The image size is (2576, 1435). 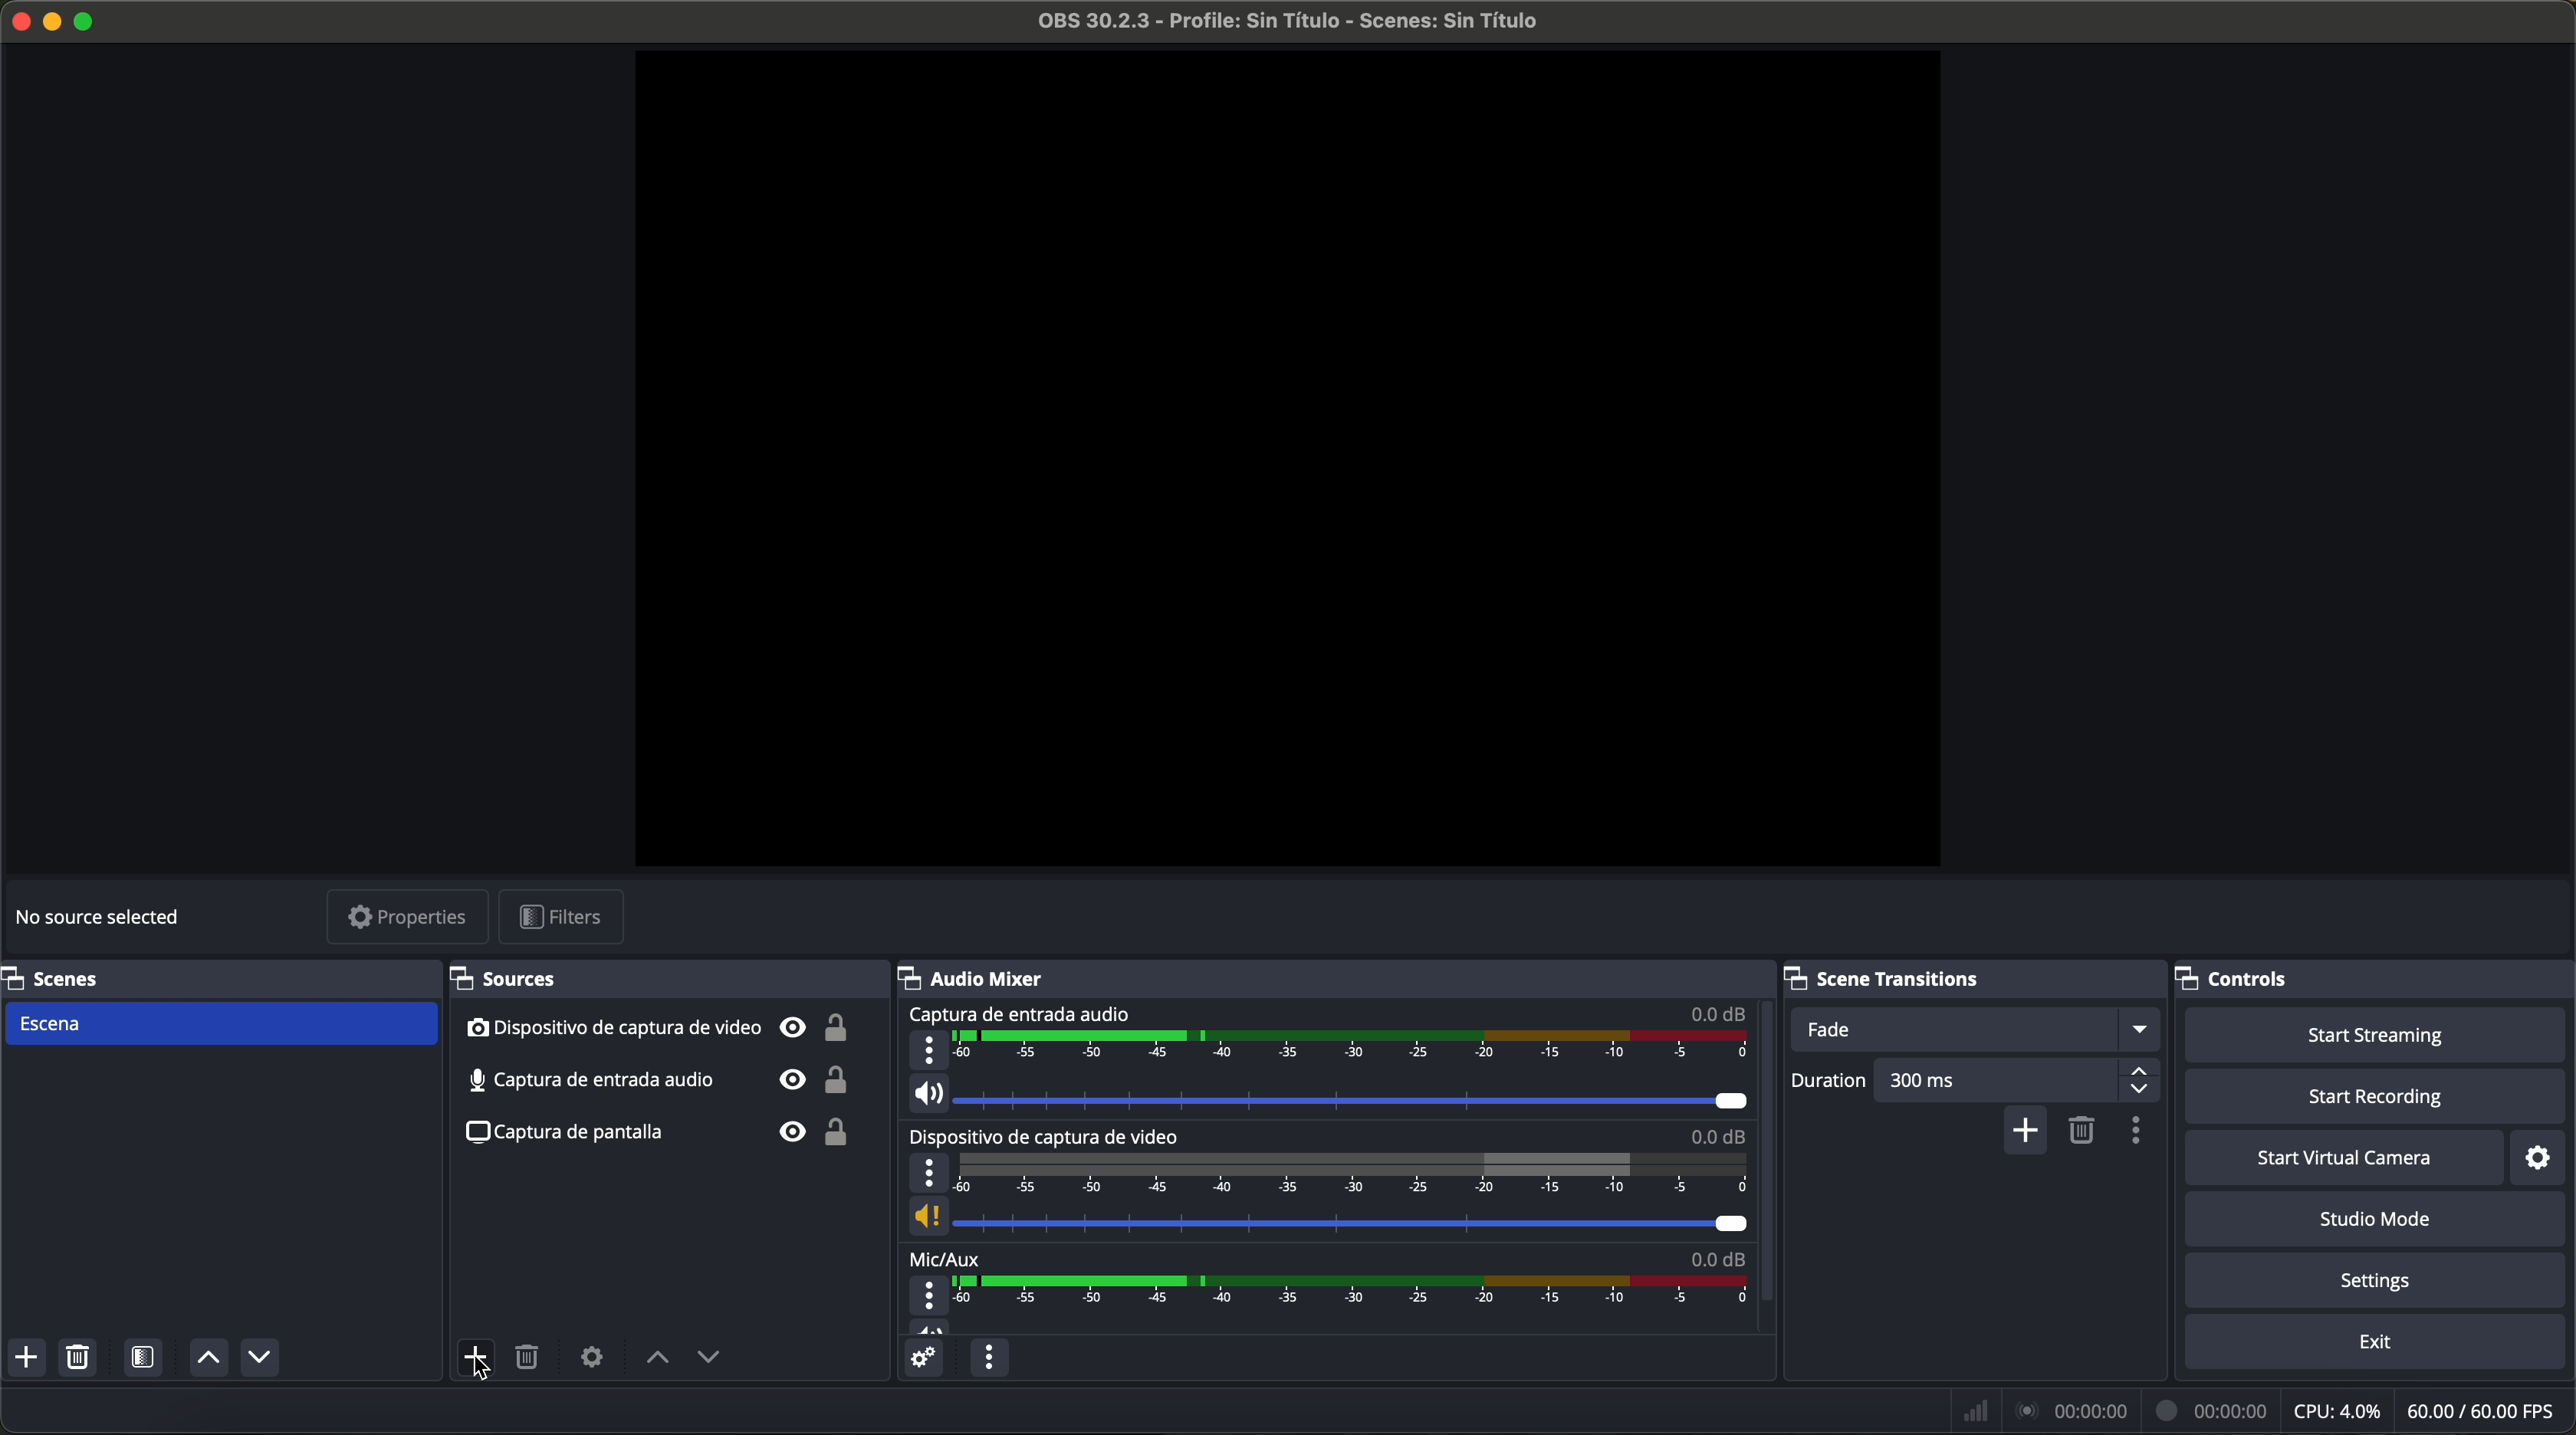 What do you see at coordinates (988, 1357) in the screenshot?
I see `audio mixer menu` at bounding box center [988, 1357].